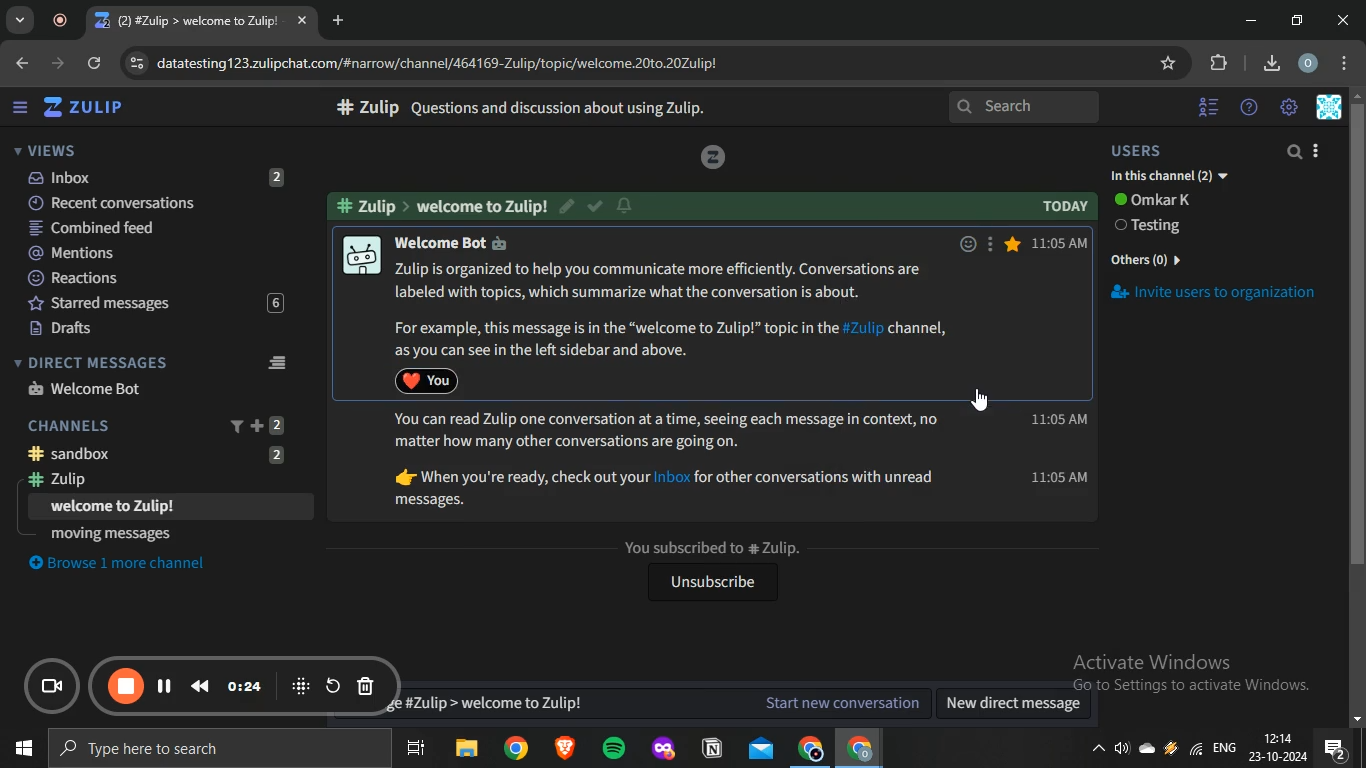 This screenshot has height=768, width=1366. What do you see at coordinates (416, 750) in the screenshot?
I see `task view` at bounding box center [416, 750].